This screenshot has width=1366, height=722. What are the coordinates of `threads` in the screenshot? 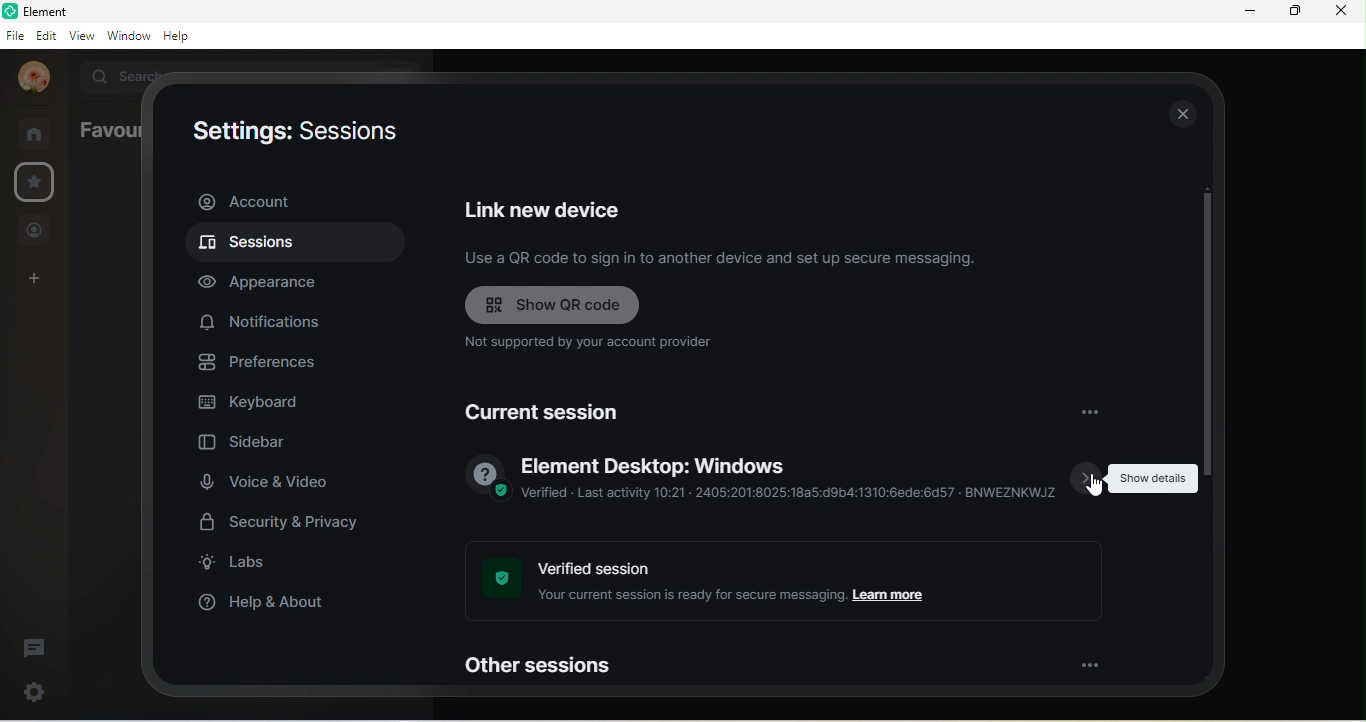 It's located at (35, 649).